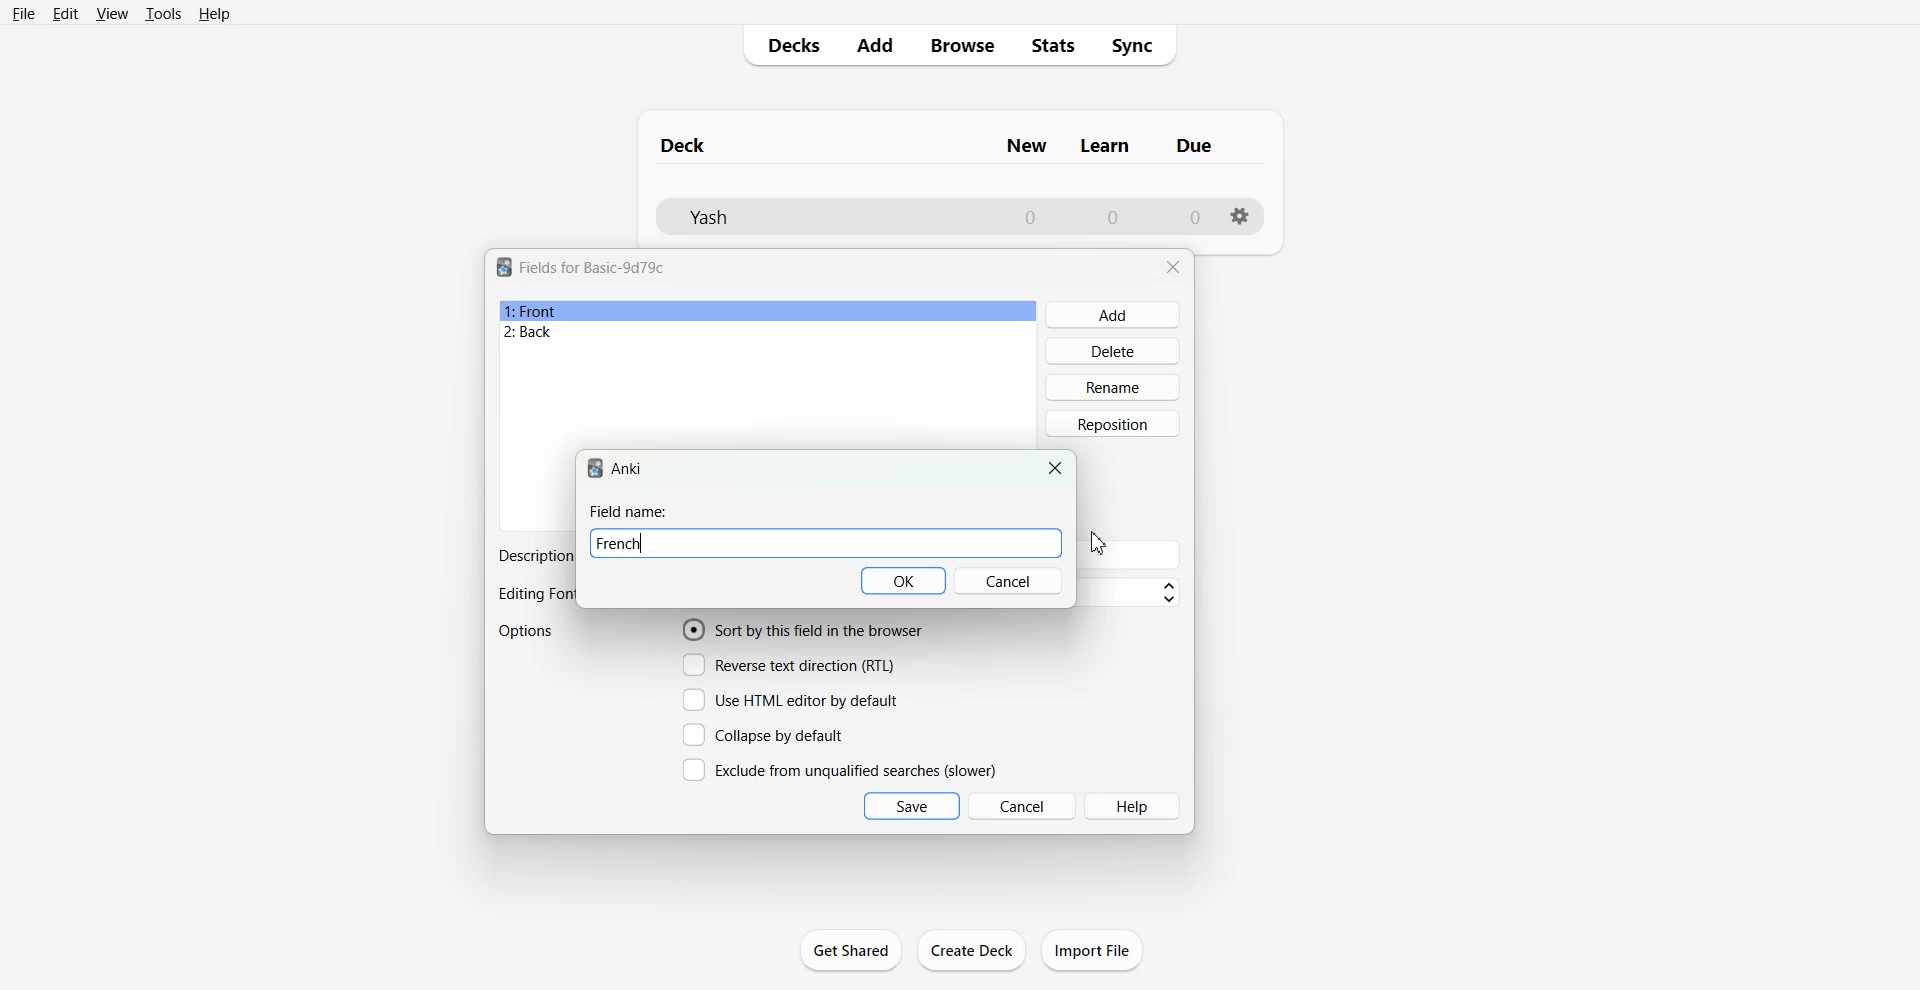 This screenshot has width=1920, height=990. Describe the element at coordinates (1133, 593) in the screenshot. I see `Font size` at that location.